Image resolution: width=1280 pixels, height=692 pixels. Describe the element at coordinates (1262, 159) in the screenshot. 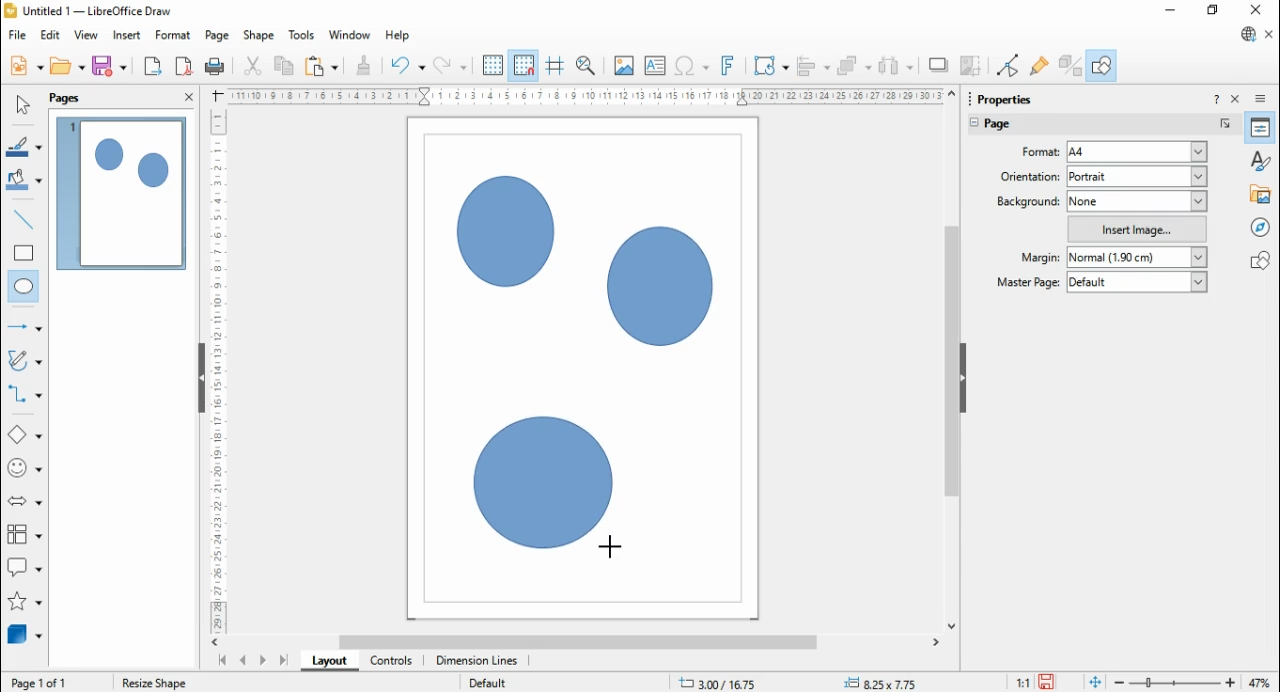

I see `styles` at that location.